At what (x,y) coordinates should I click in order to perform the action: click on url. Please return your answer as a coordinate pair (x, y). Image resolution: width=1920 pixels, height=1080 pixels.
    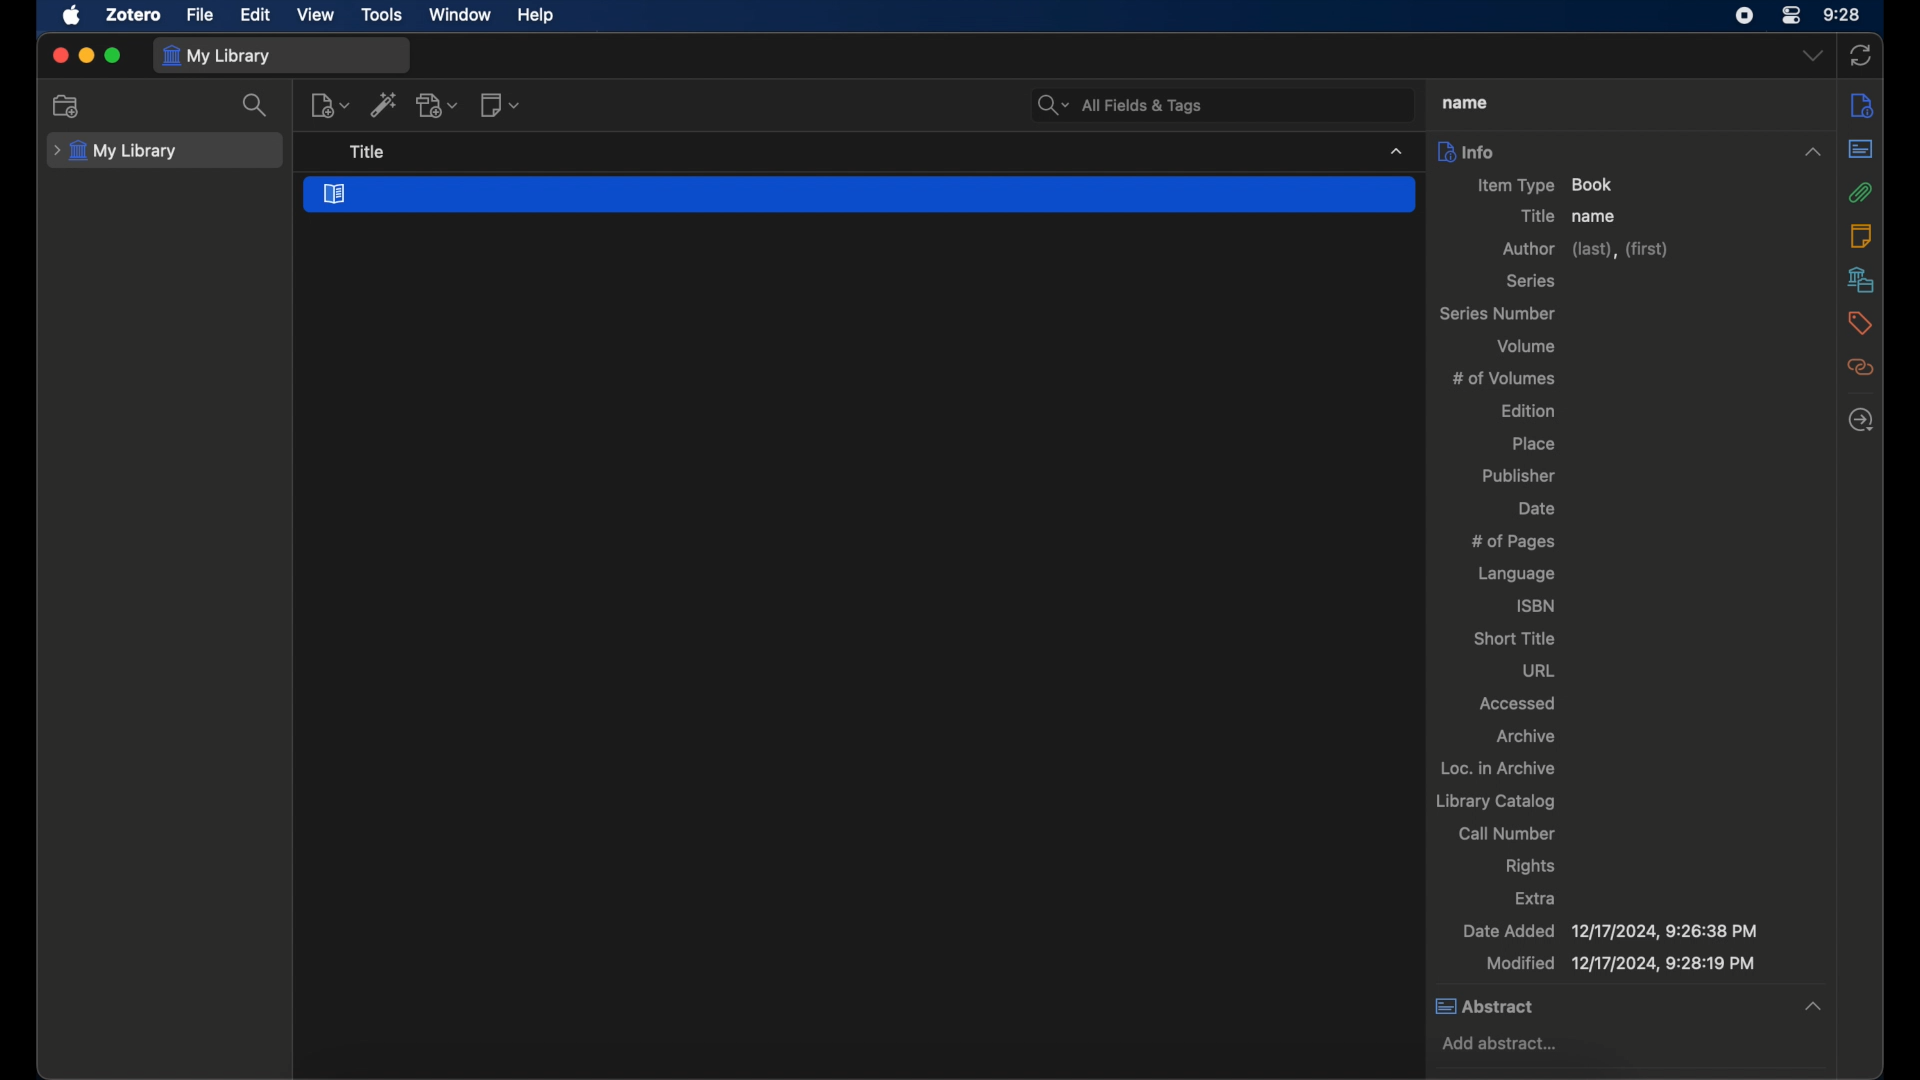
    Looking at the image, I should click on (1540, 671).